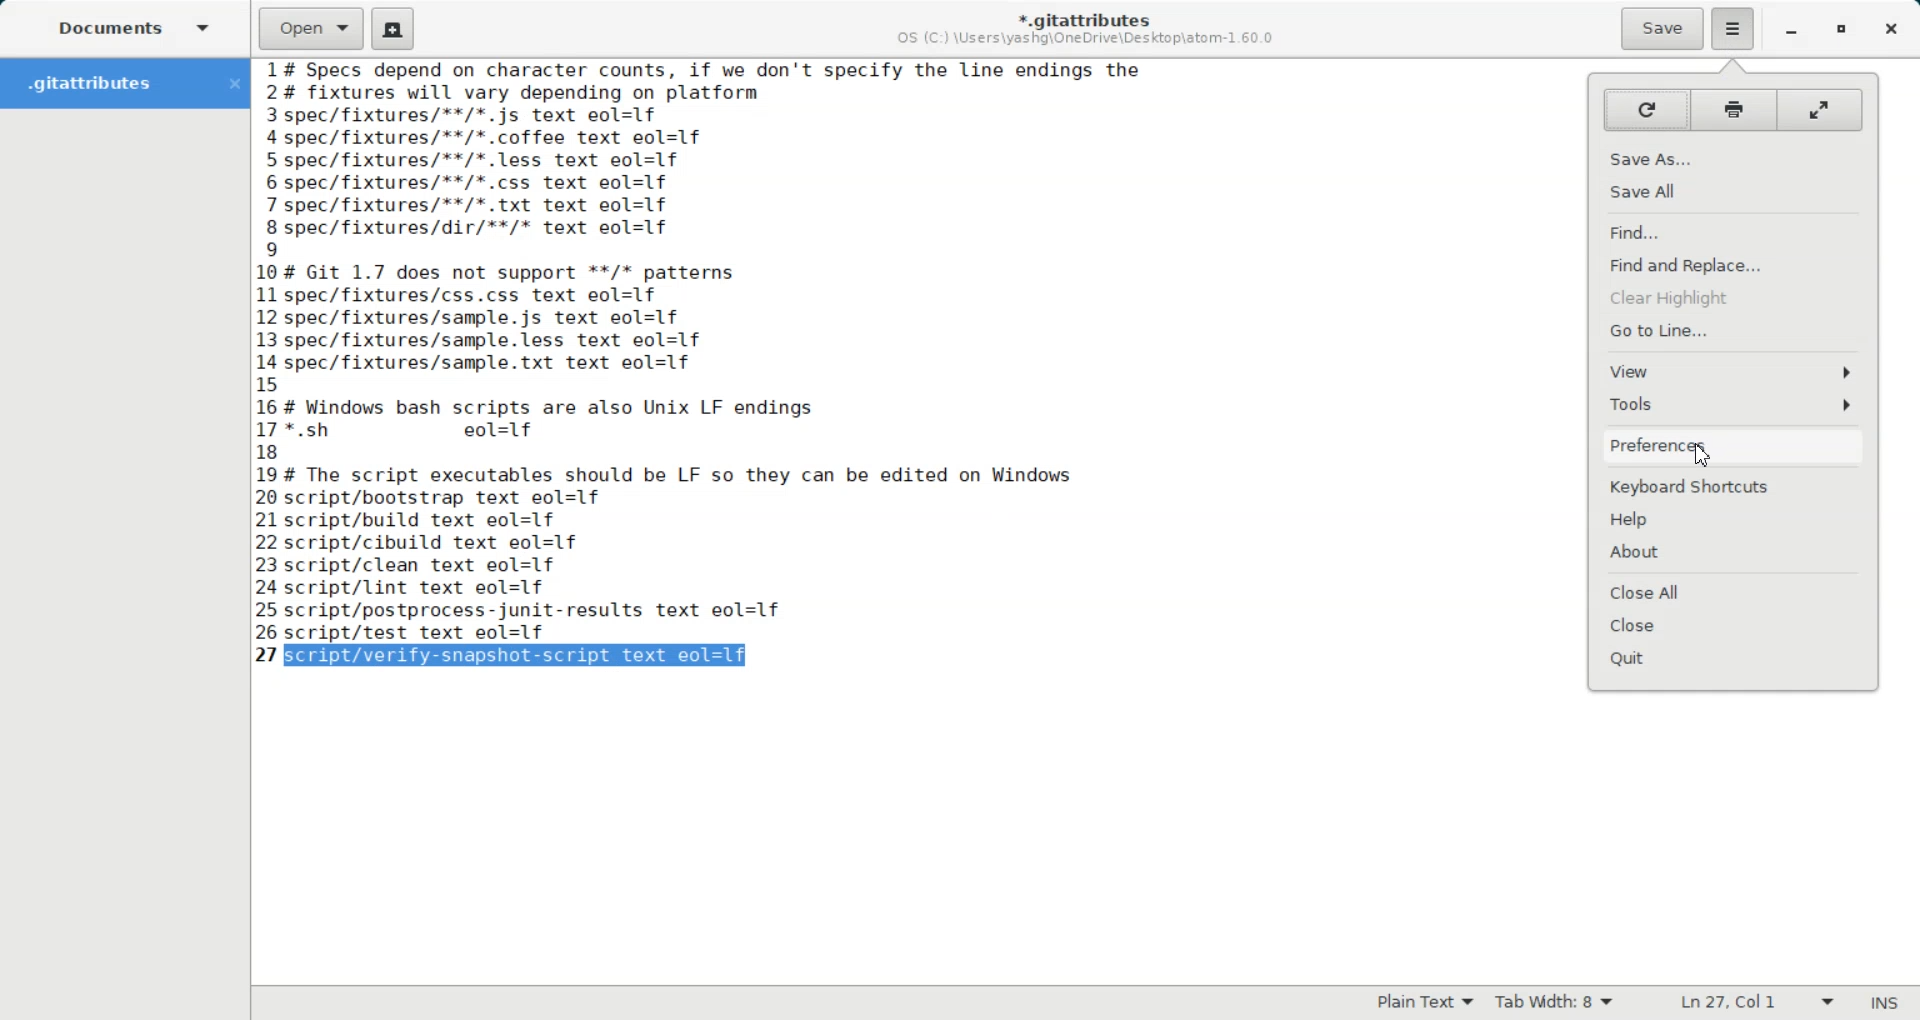  Describe the element at coordinates (269, 654) in the screenshot. I see `text line number: 27` at that location.